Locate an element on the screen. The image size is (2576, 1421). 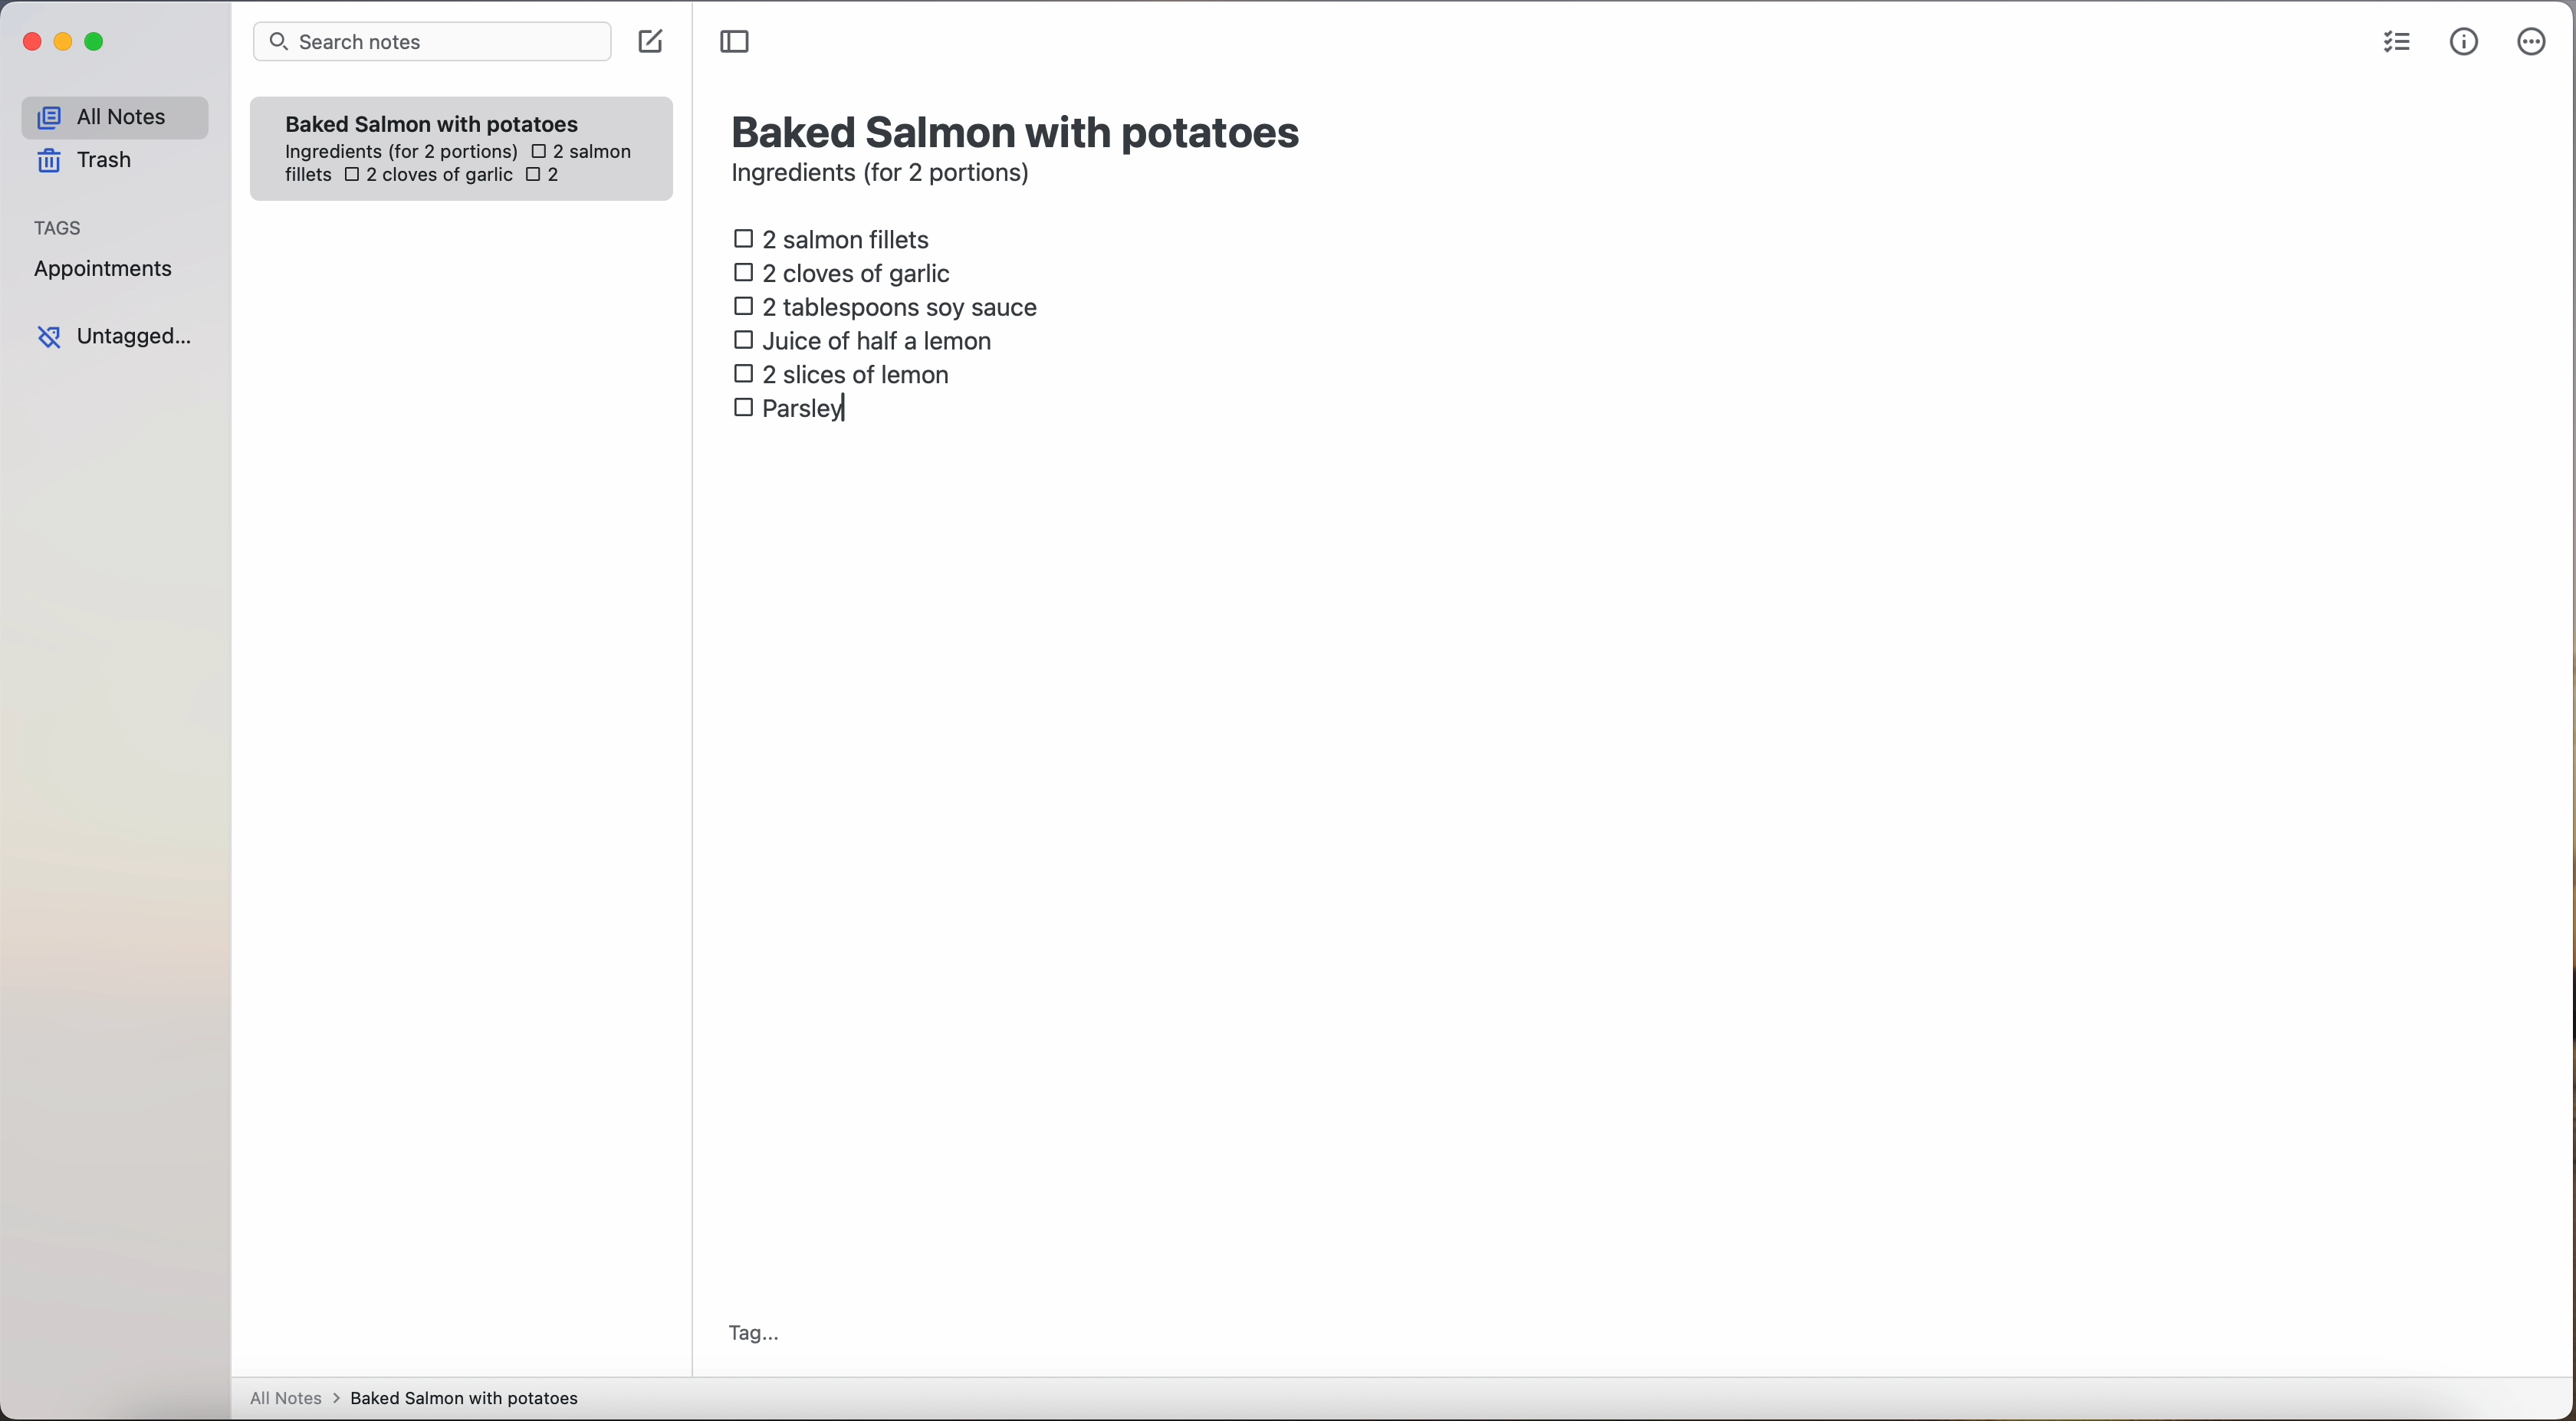
all notes > baked Salmon with potatoes is located at coordinates (415, 1397).